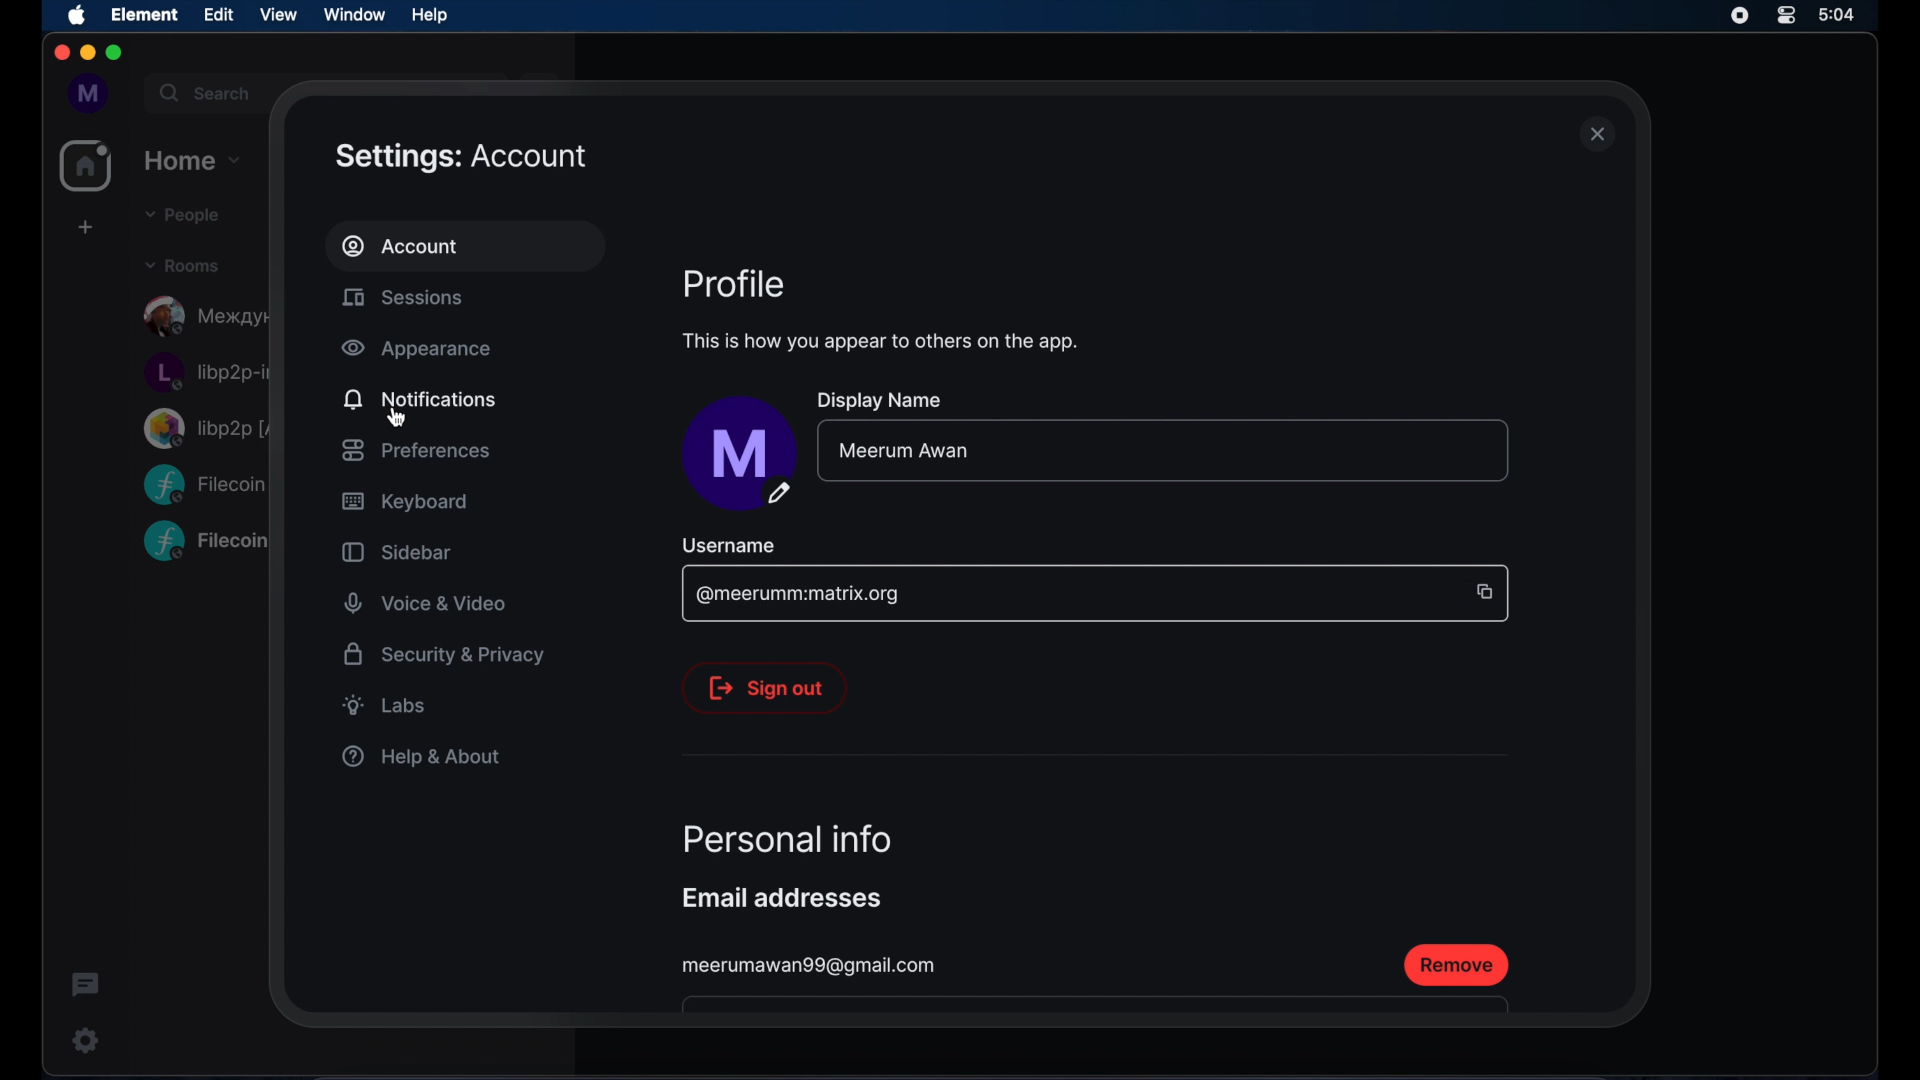 This screenshot has height=1080, width=1920. What do you see at coordinates (401, 246) in the screenshot?
I see `account` at bounding box center [401, 246].